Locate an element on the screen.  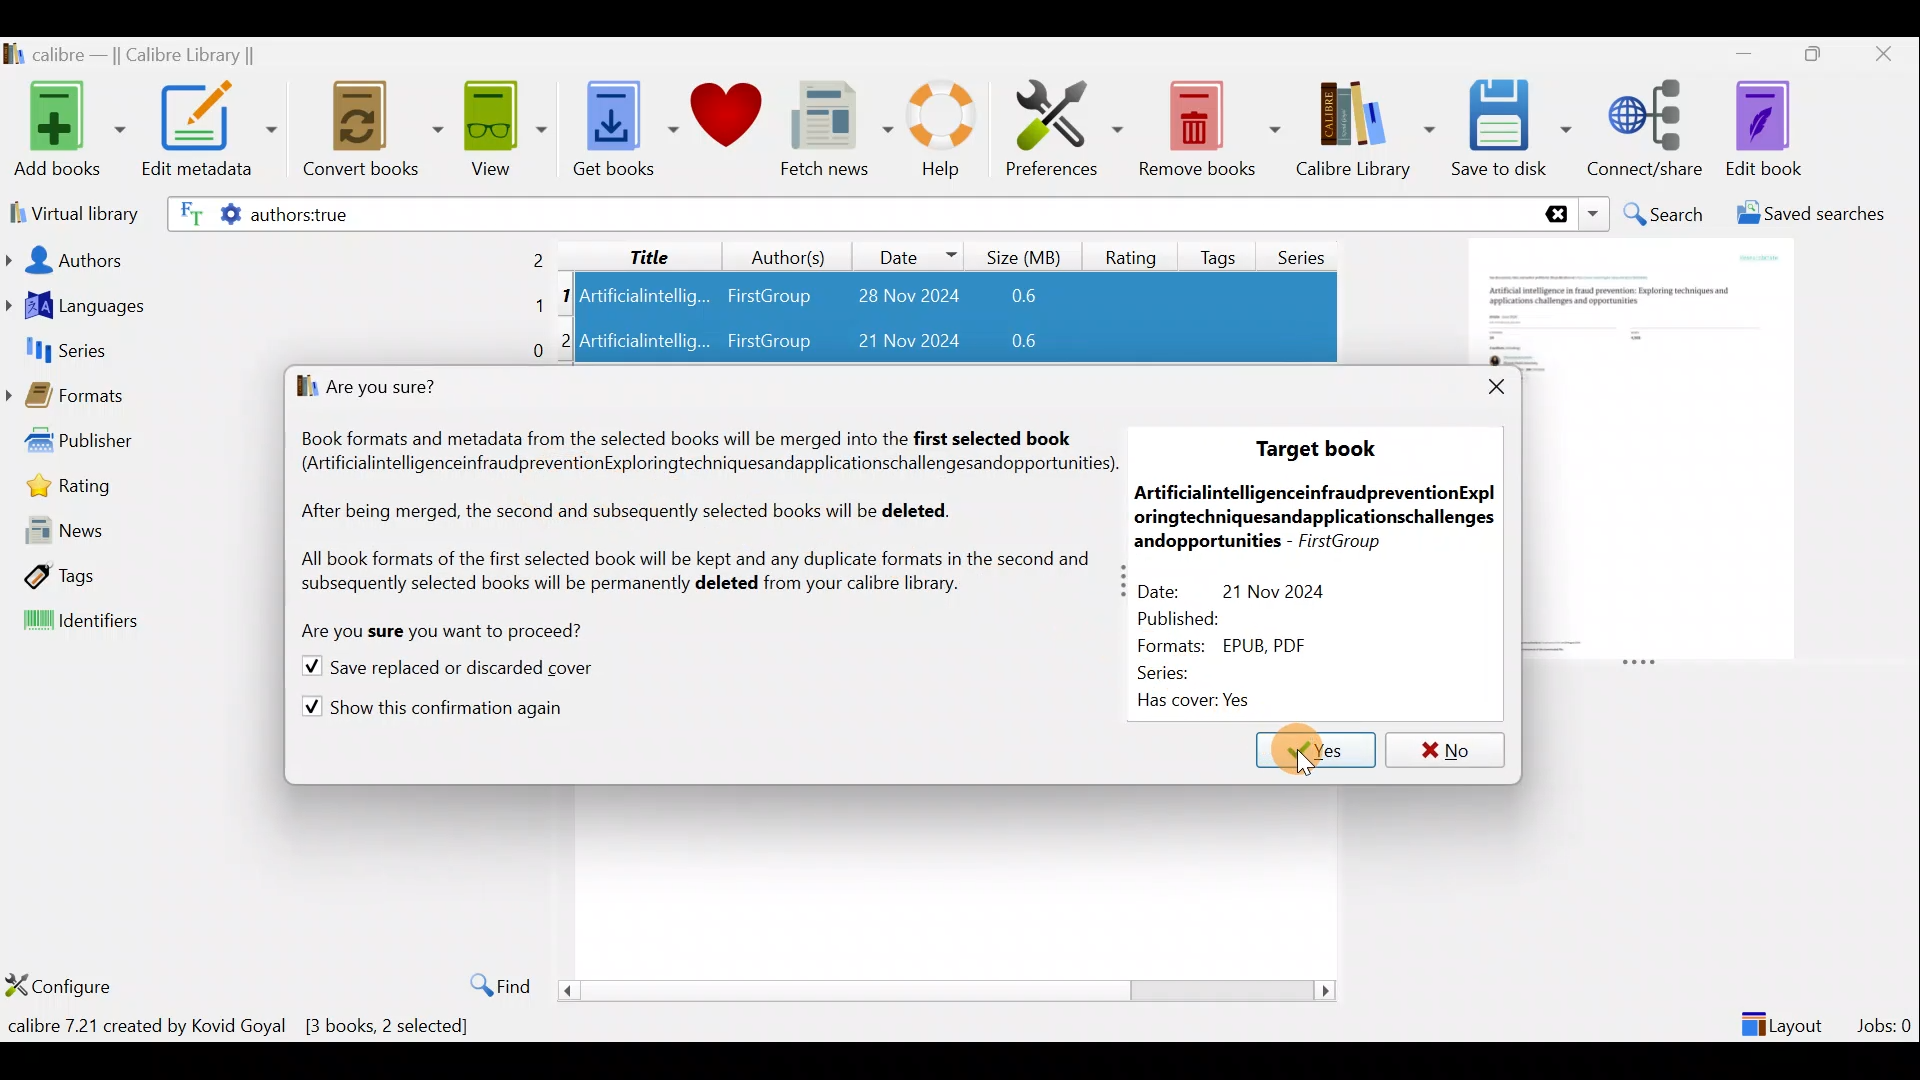
Yes is located at coordinates (1300, 749).